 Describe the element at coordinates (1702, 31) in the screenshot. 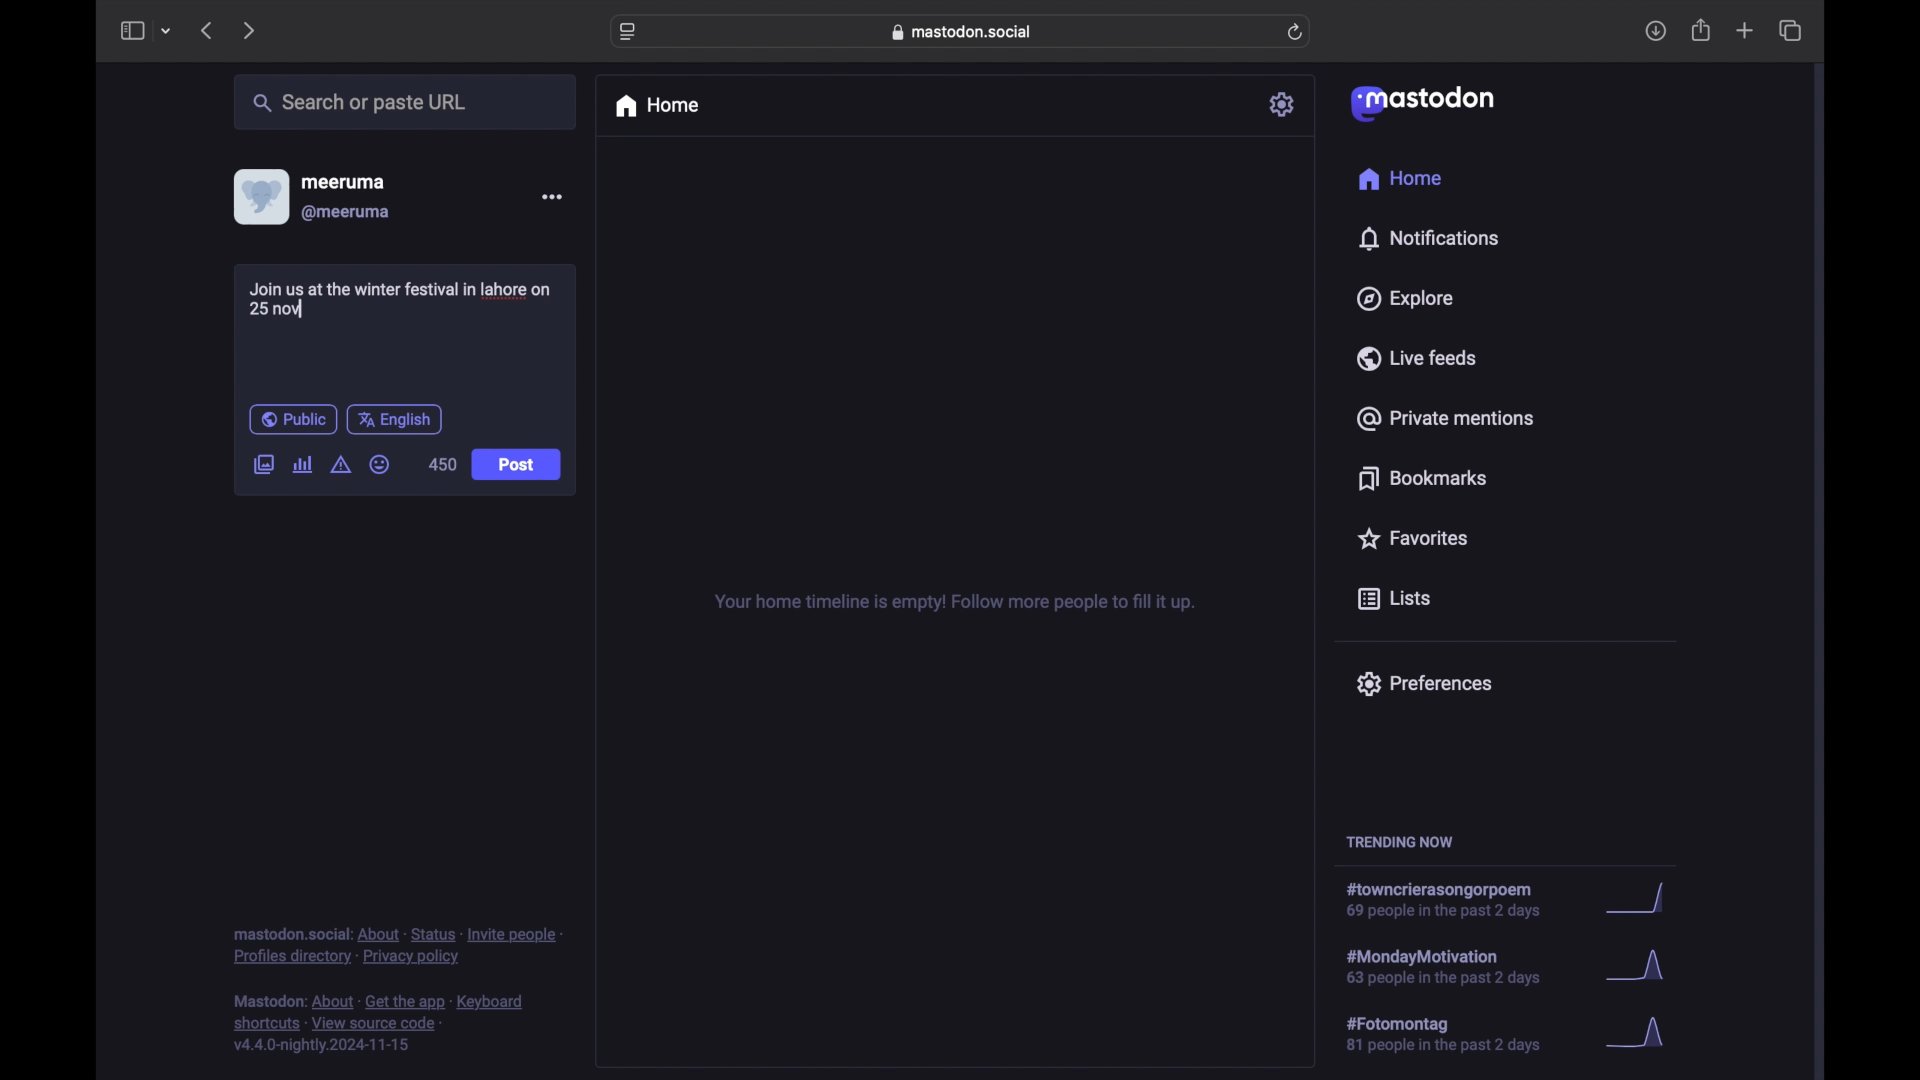

I see `share` at that location.